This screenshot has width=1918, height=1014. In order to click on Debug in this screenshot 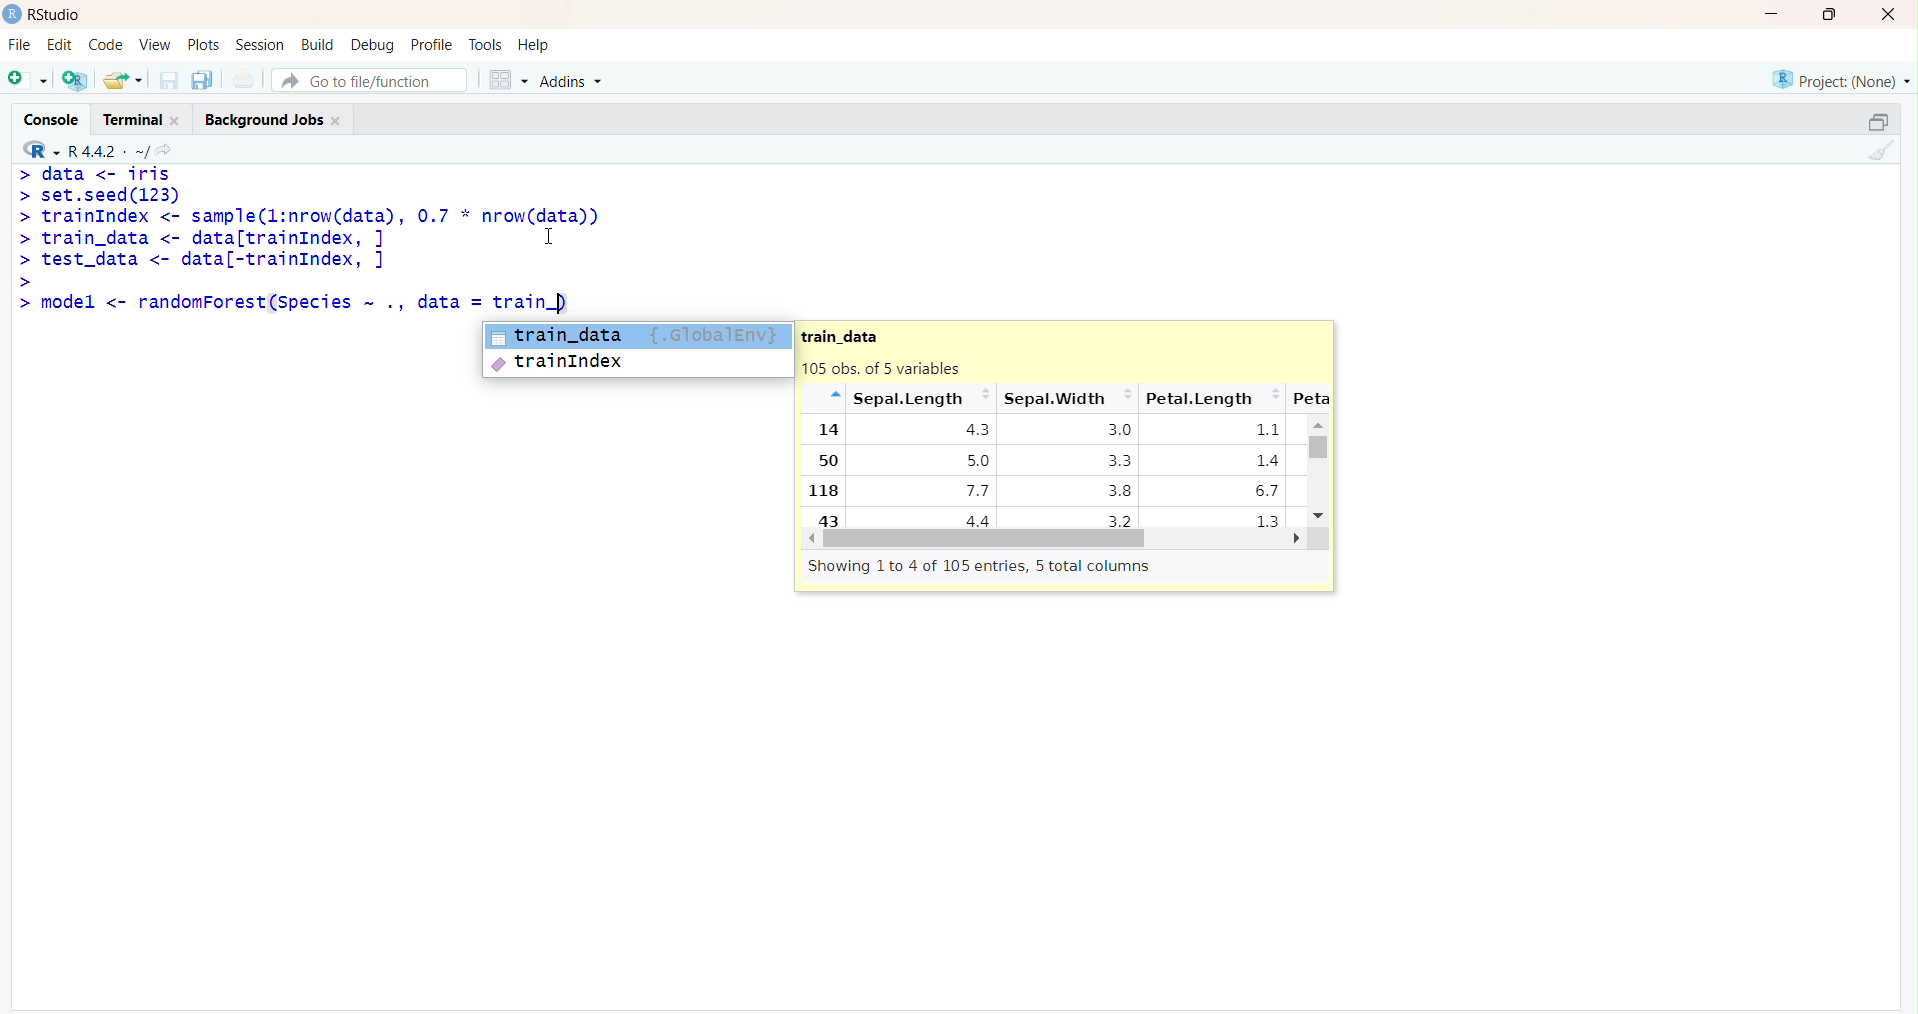, I will do `click(374, 43)`.